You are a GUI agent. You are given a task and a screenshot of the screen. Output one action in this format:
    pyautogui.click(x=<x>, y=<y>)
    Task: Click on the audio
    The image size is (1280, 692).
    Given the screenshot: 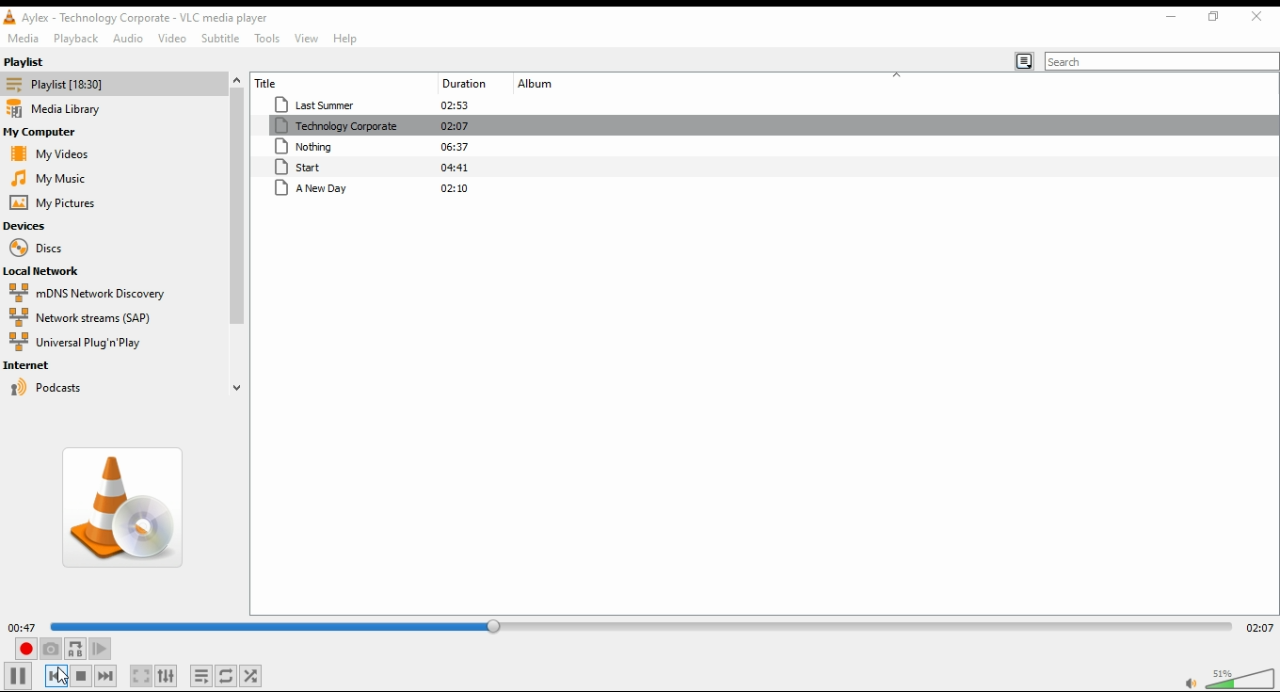 What is the action you would take?
    pyautogui.click(x=125, y=38)
    